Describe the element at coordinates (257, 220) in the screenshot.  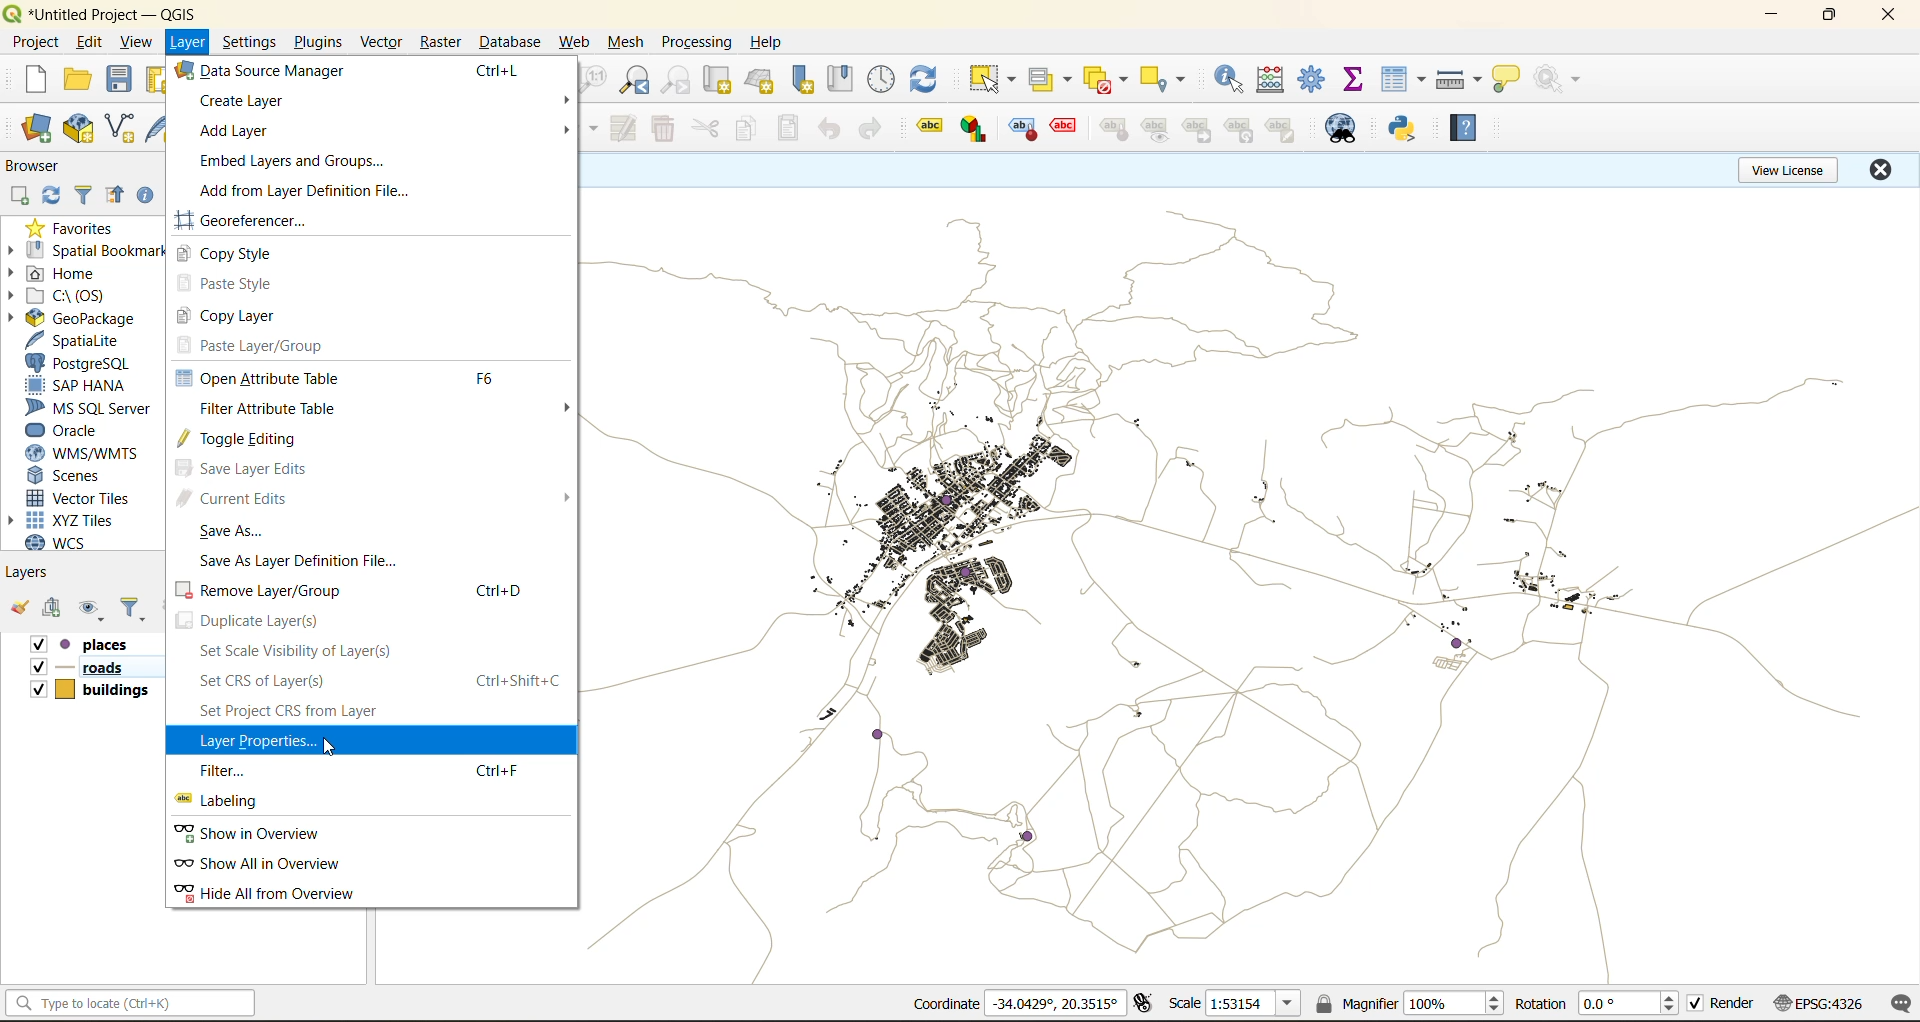
I see `georeferencer` at that location.